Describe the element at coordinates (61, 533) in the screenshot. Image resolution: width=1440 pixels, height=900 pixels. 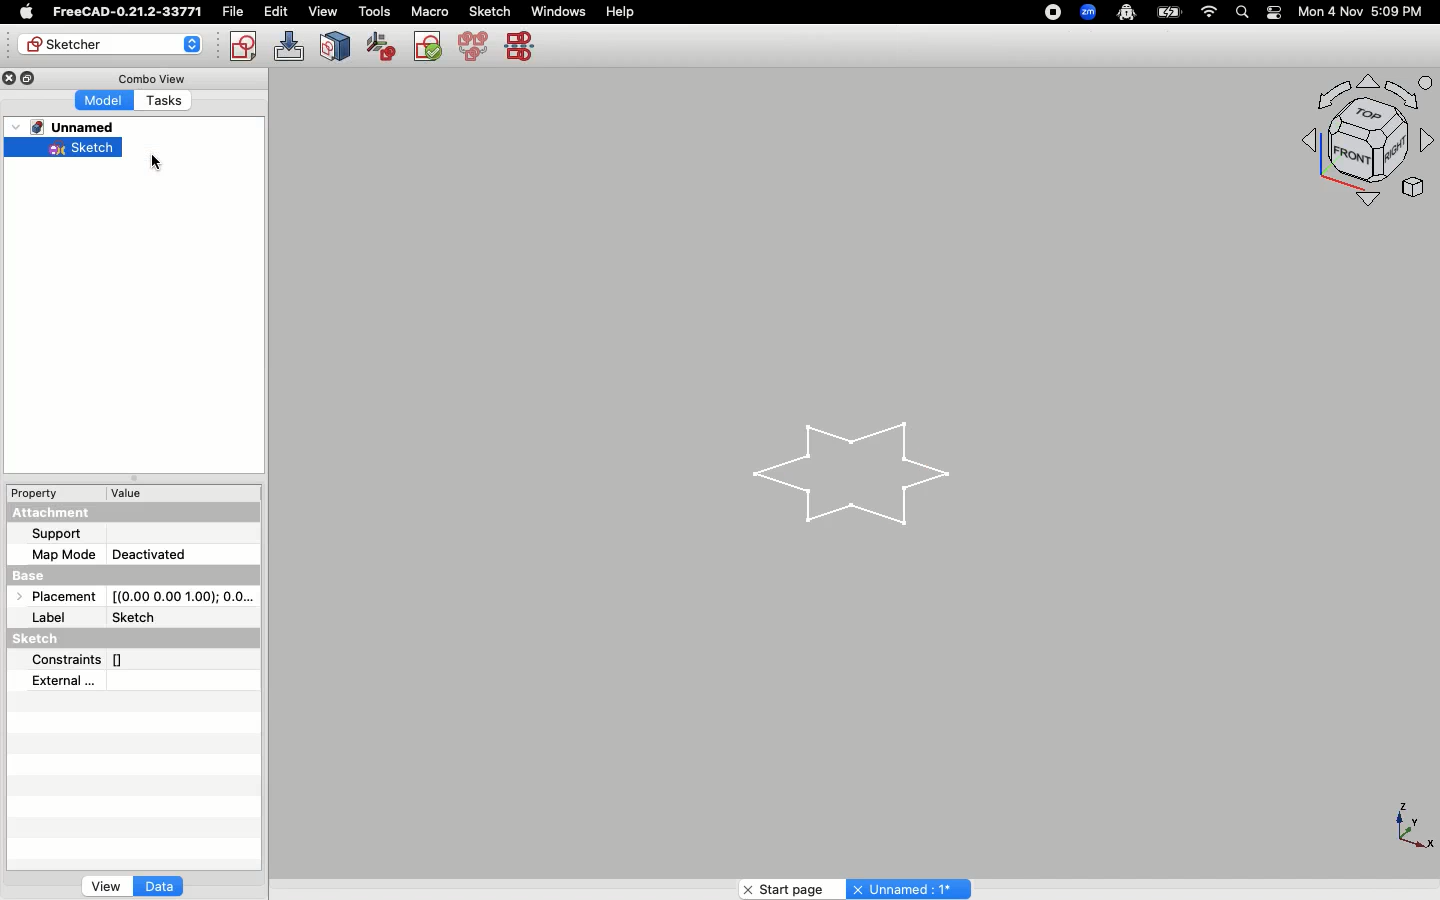
I see `Support` at that location.